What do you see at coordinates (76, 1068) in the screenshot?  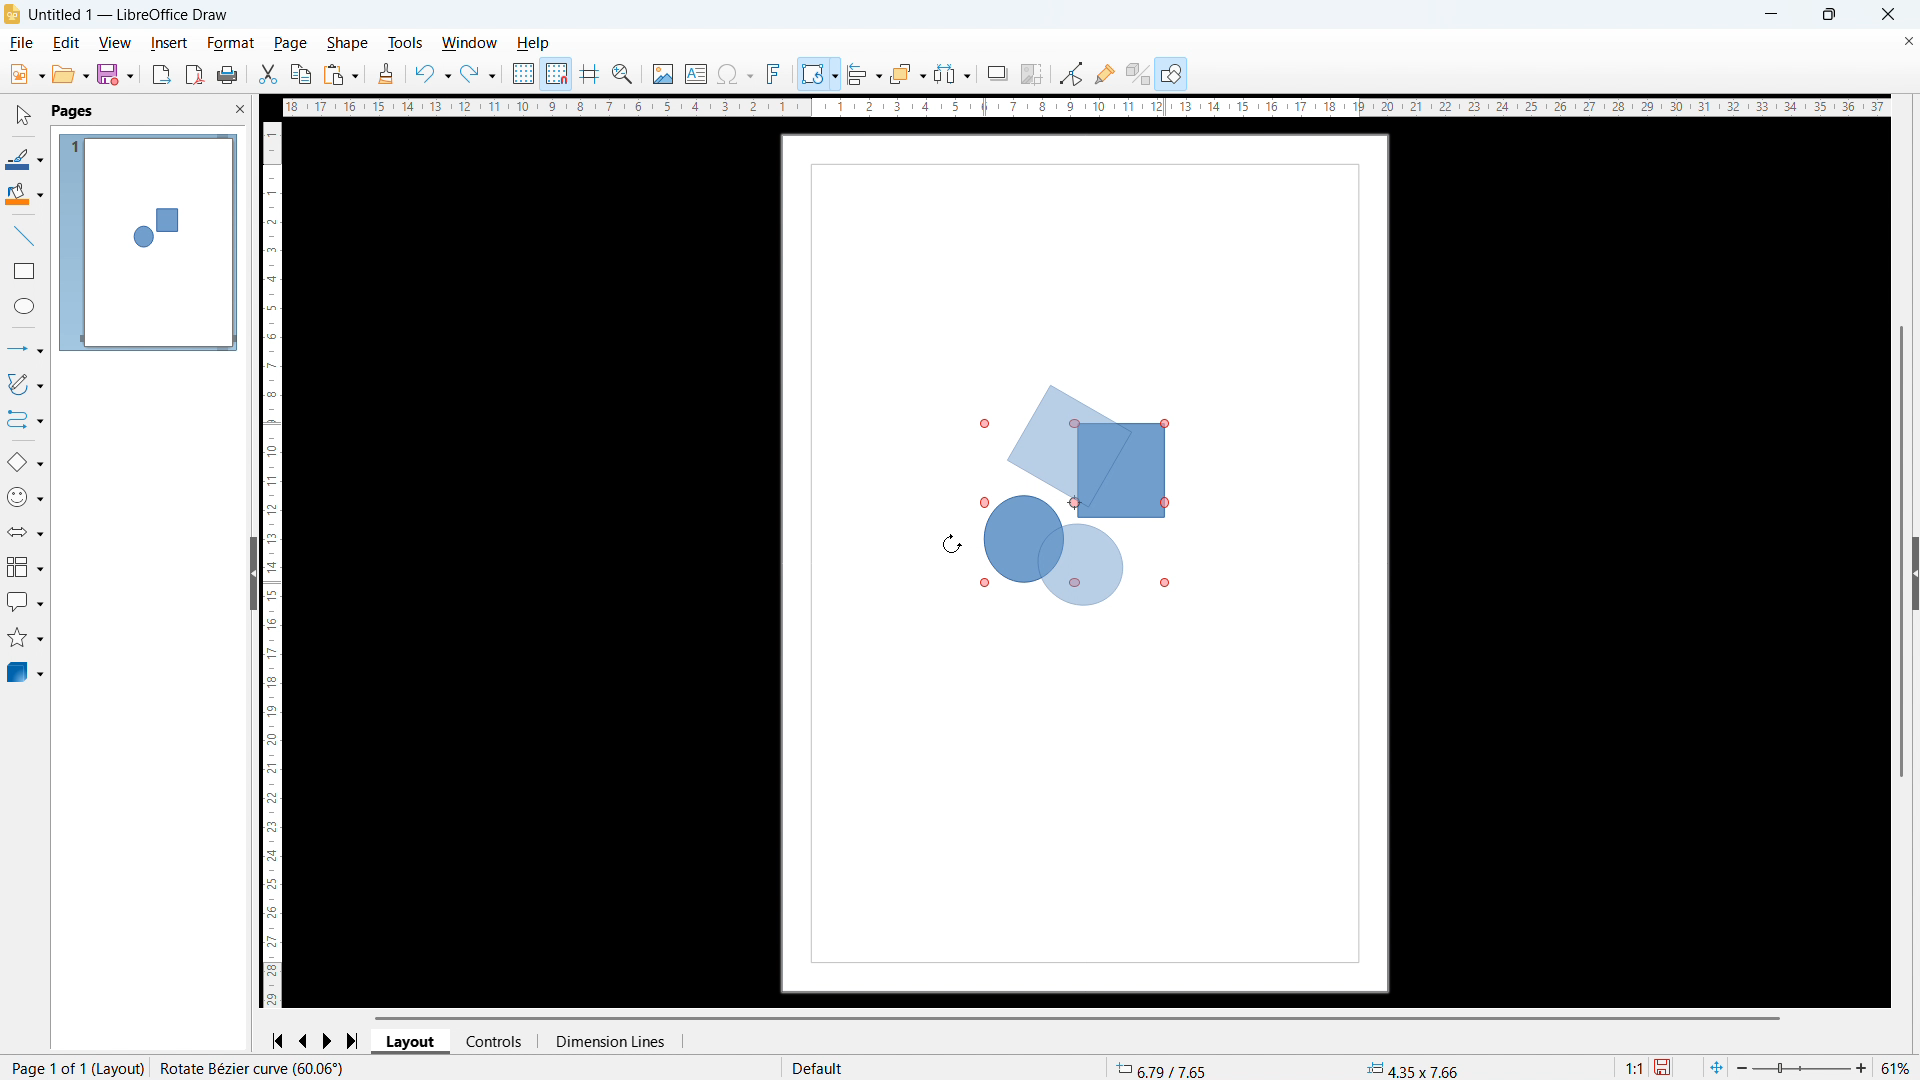 I see `Page number ` at bounding box center [76, 1068].